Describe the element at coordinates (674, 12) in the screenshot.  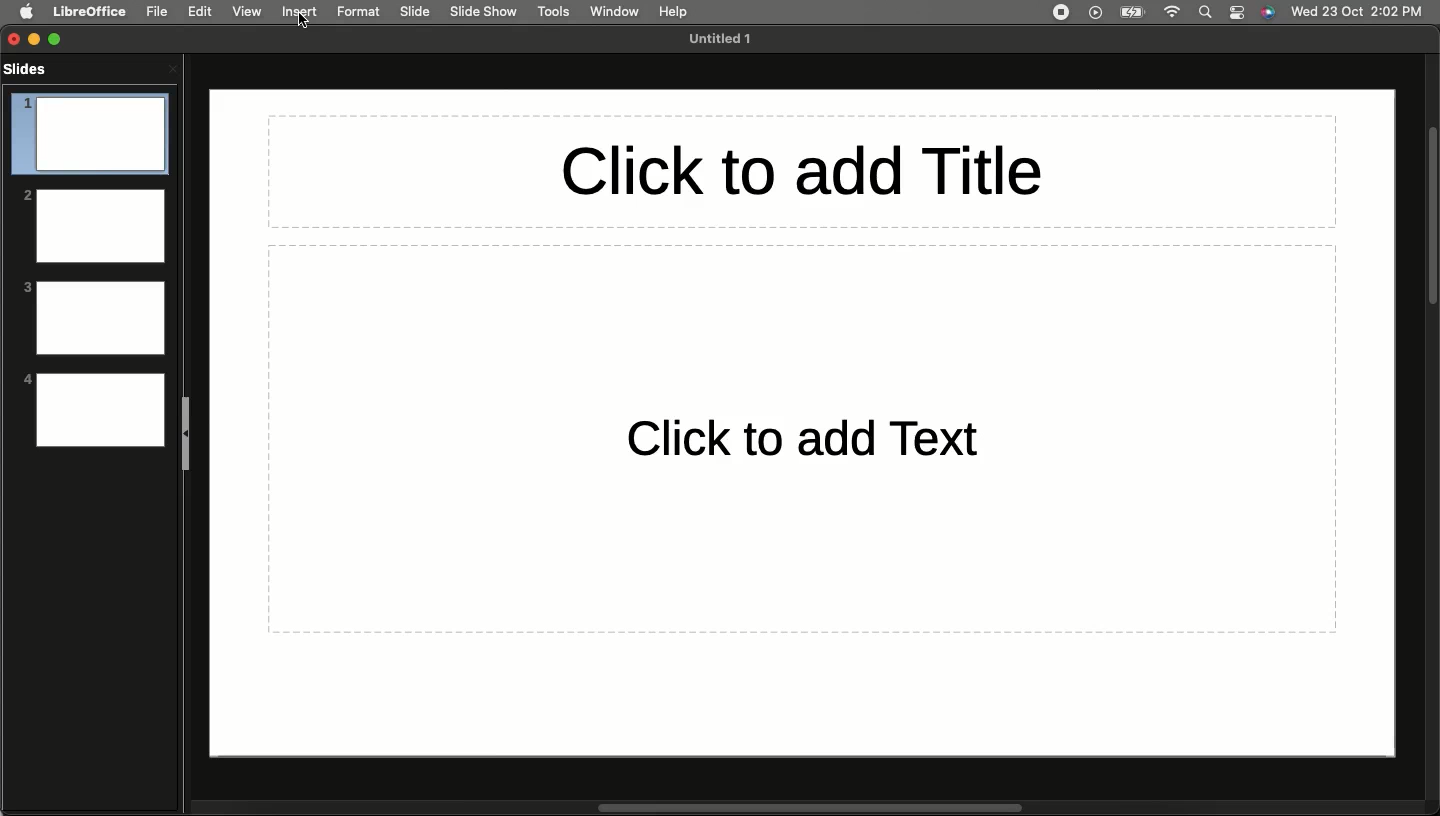
I see `Hel` at that location.